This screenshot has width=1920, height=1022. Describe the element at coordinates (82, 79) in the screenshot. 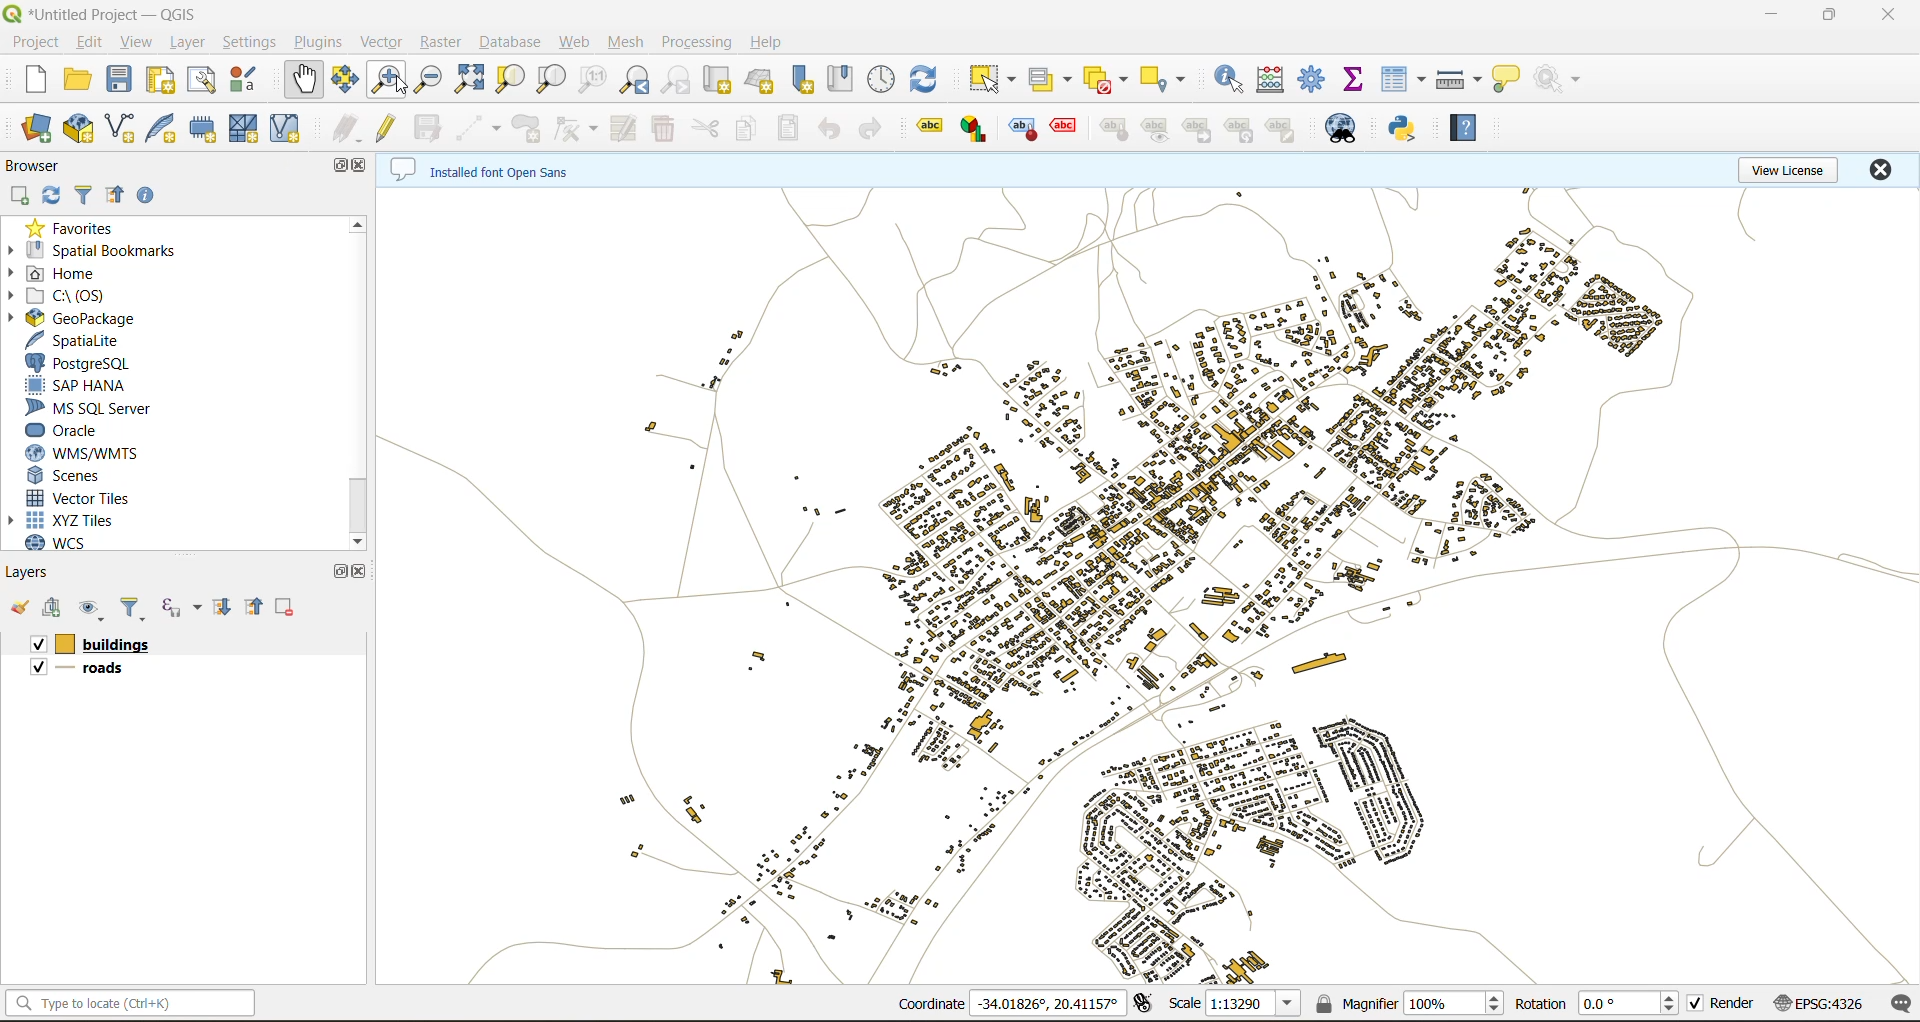

I see `open` at that location.